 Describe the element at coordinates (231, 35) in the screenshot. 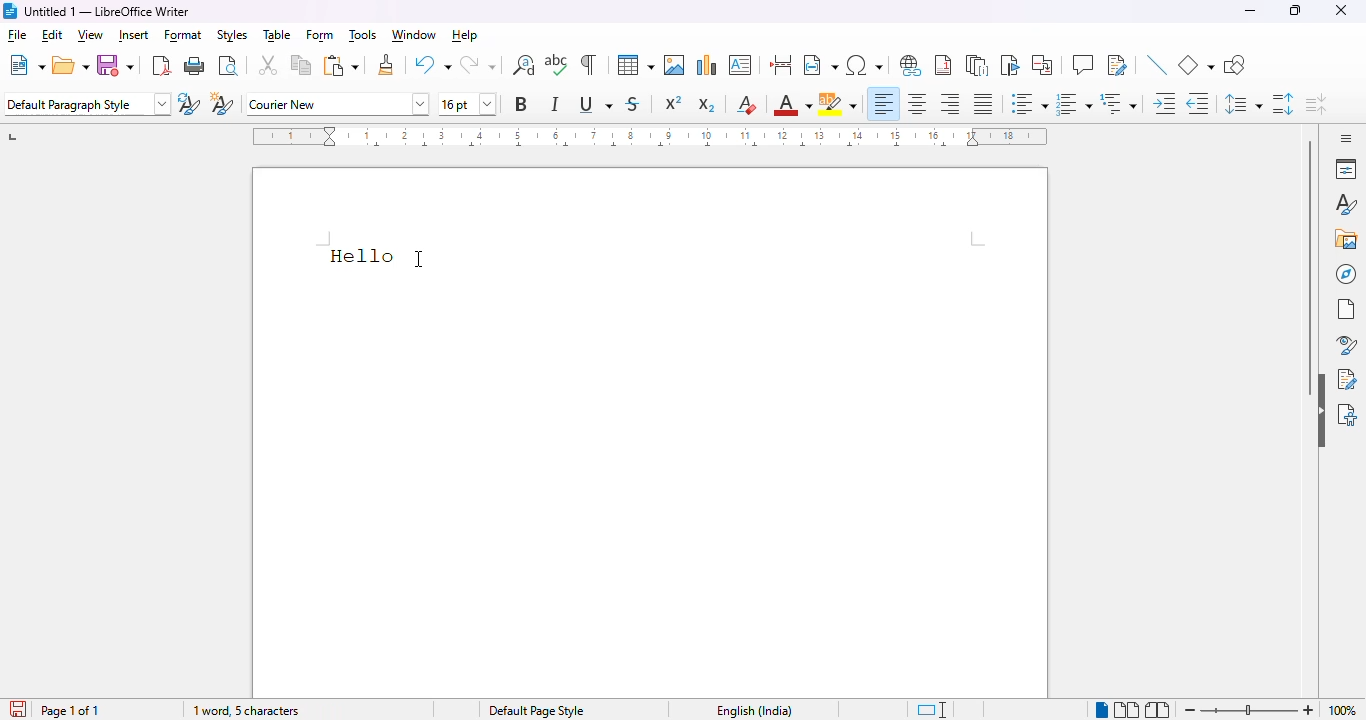

I see `styles` at that location.